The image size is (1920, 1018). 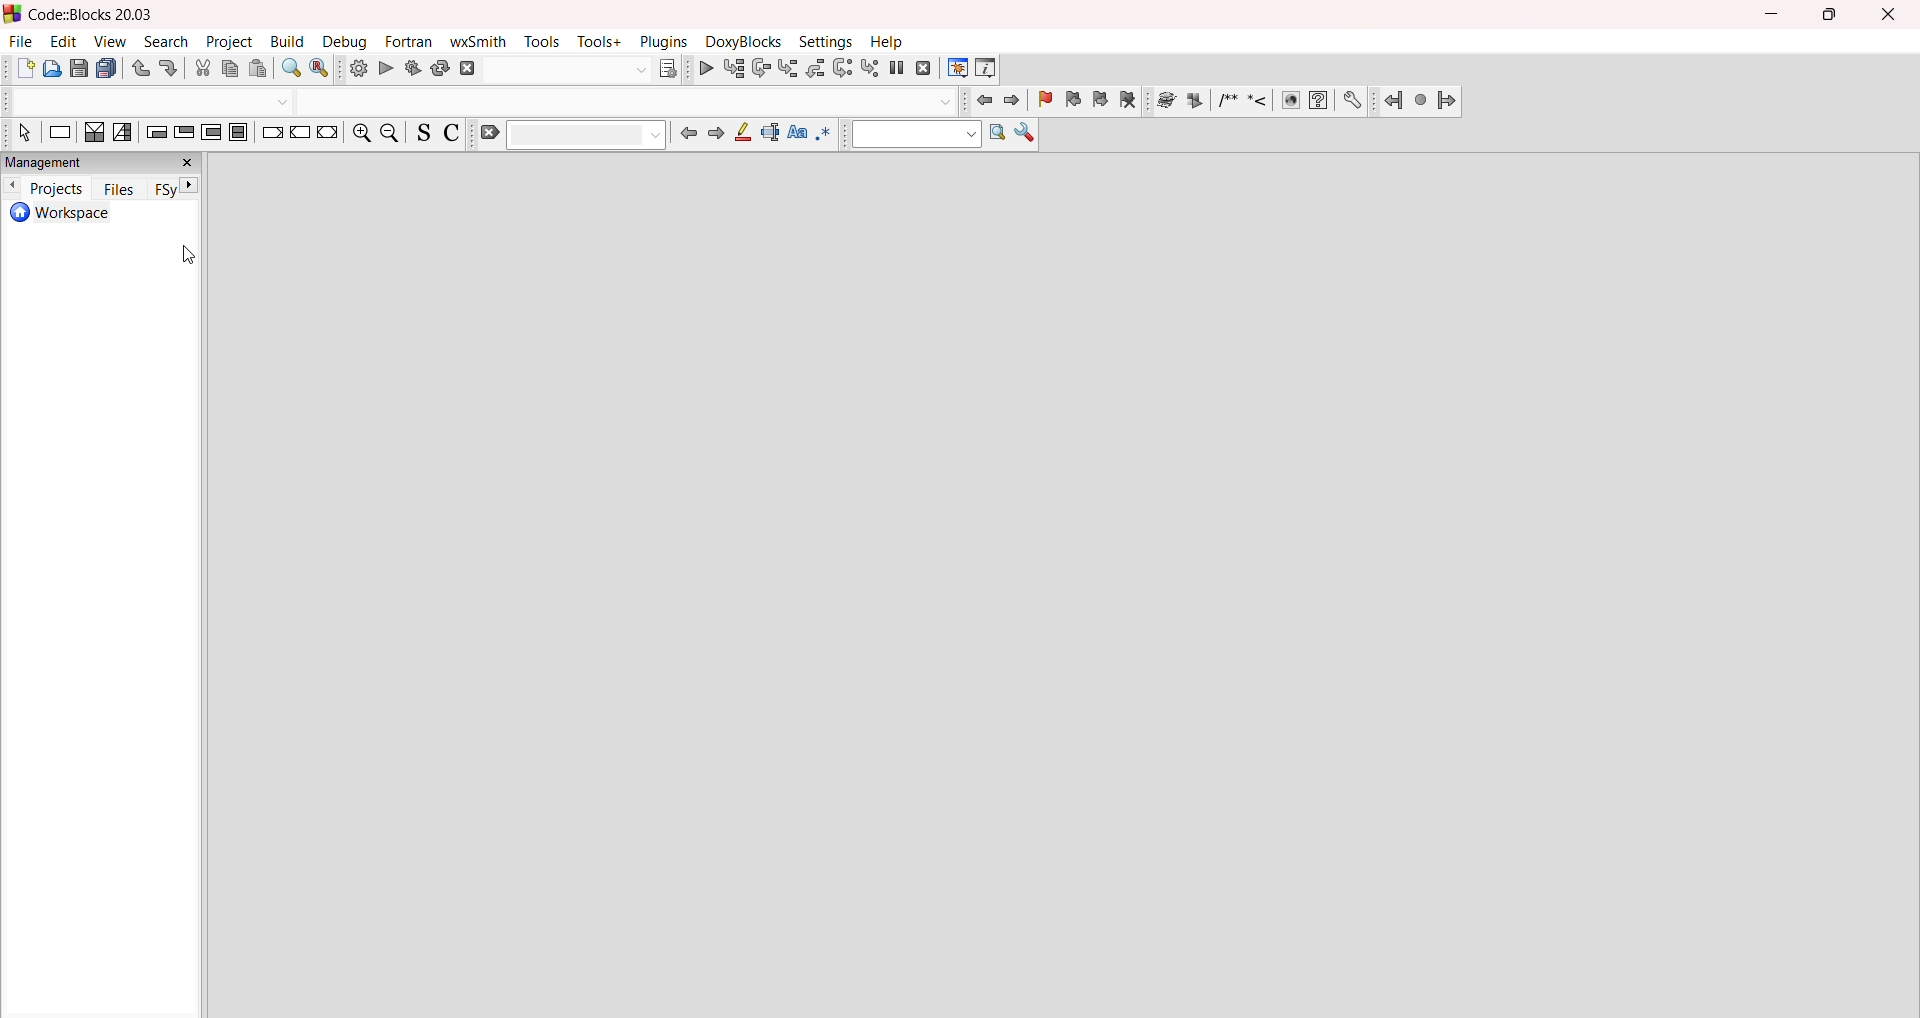 I want to click on step into instruction, so click(x=870, y=68).